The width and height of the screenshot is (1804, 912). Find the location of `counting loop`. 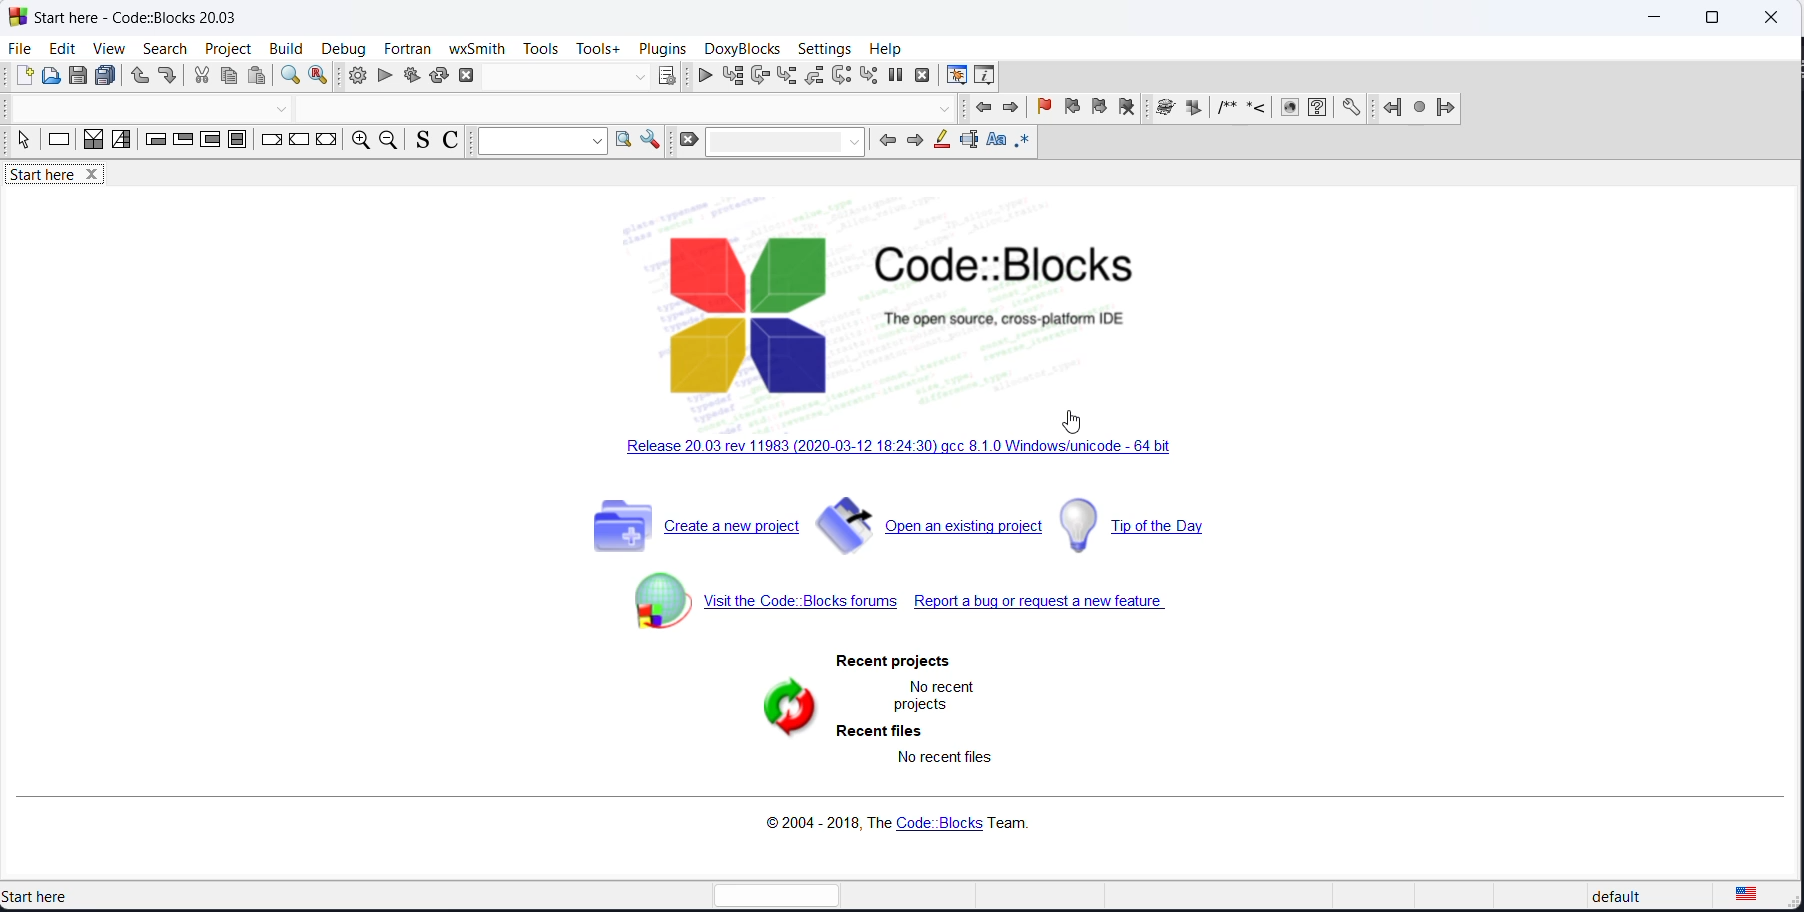

counting loop is located at coordinates (209, 142).